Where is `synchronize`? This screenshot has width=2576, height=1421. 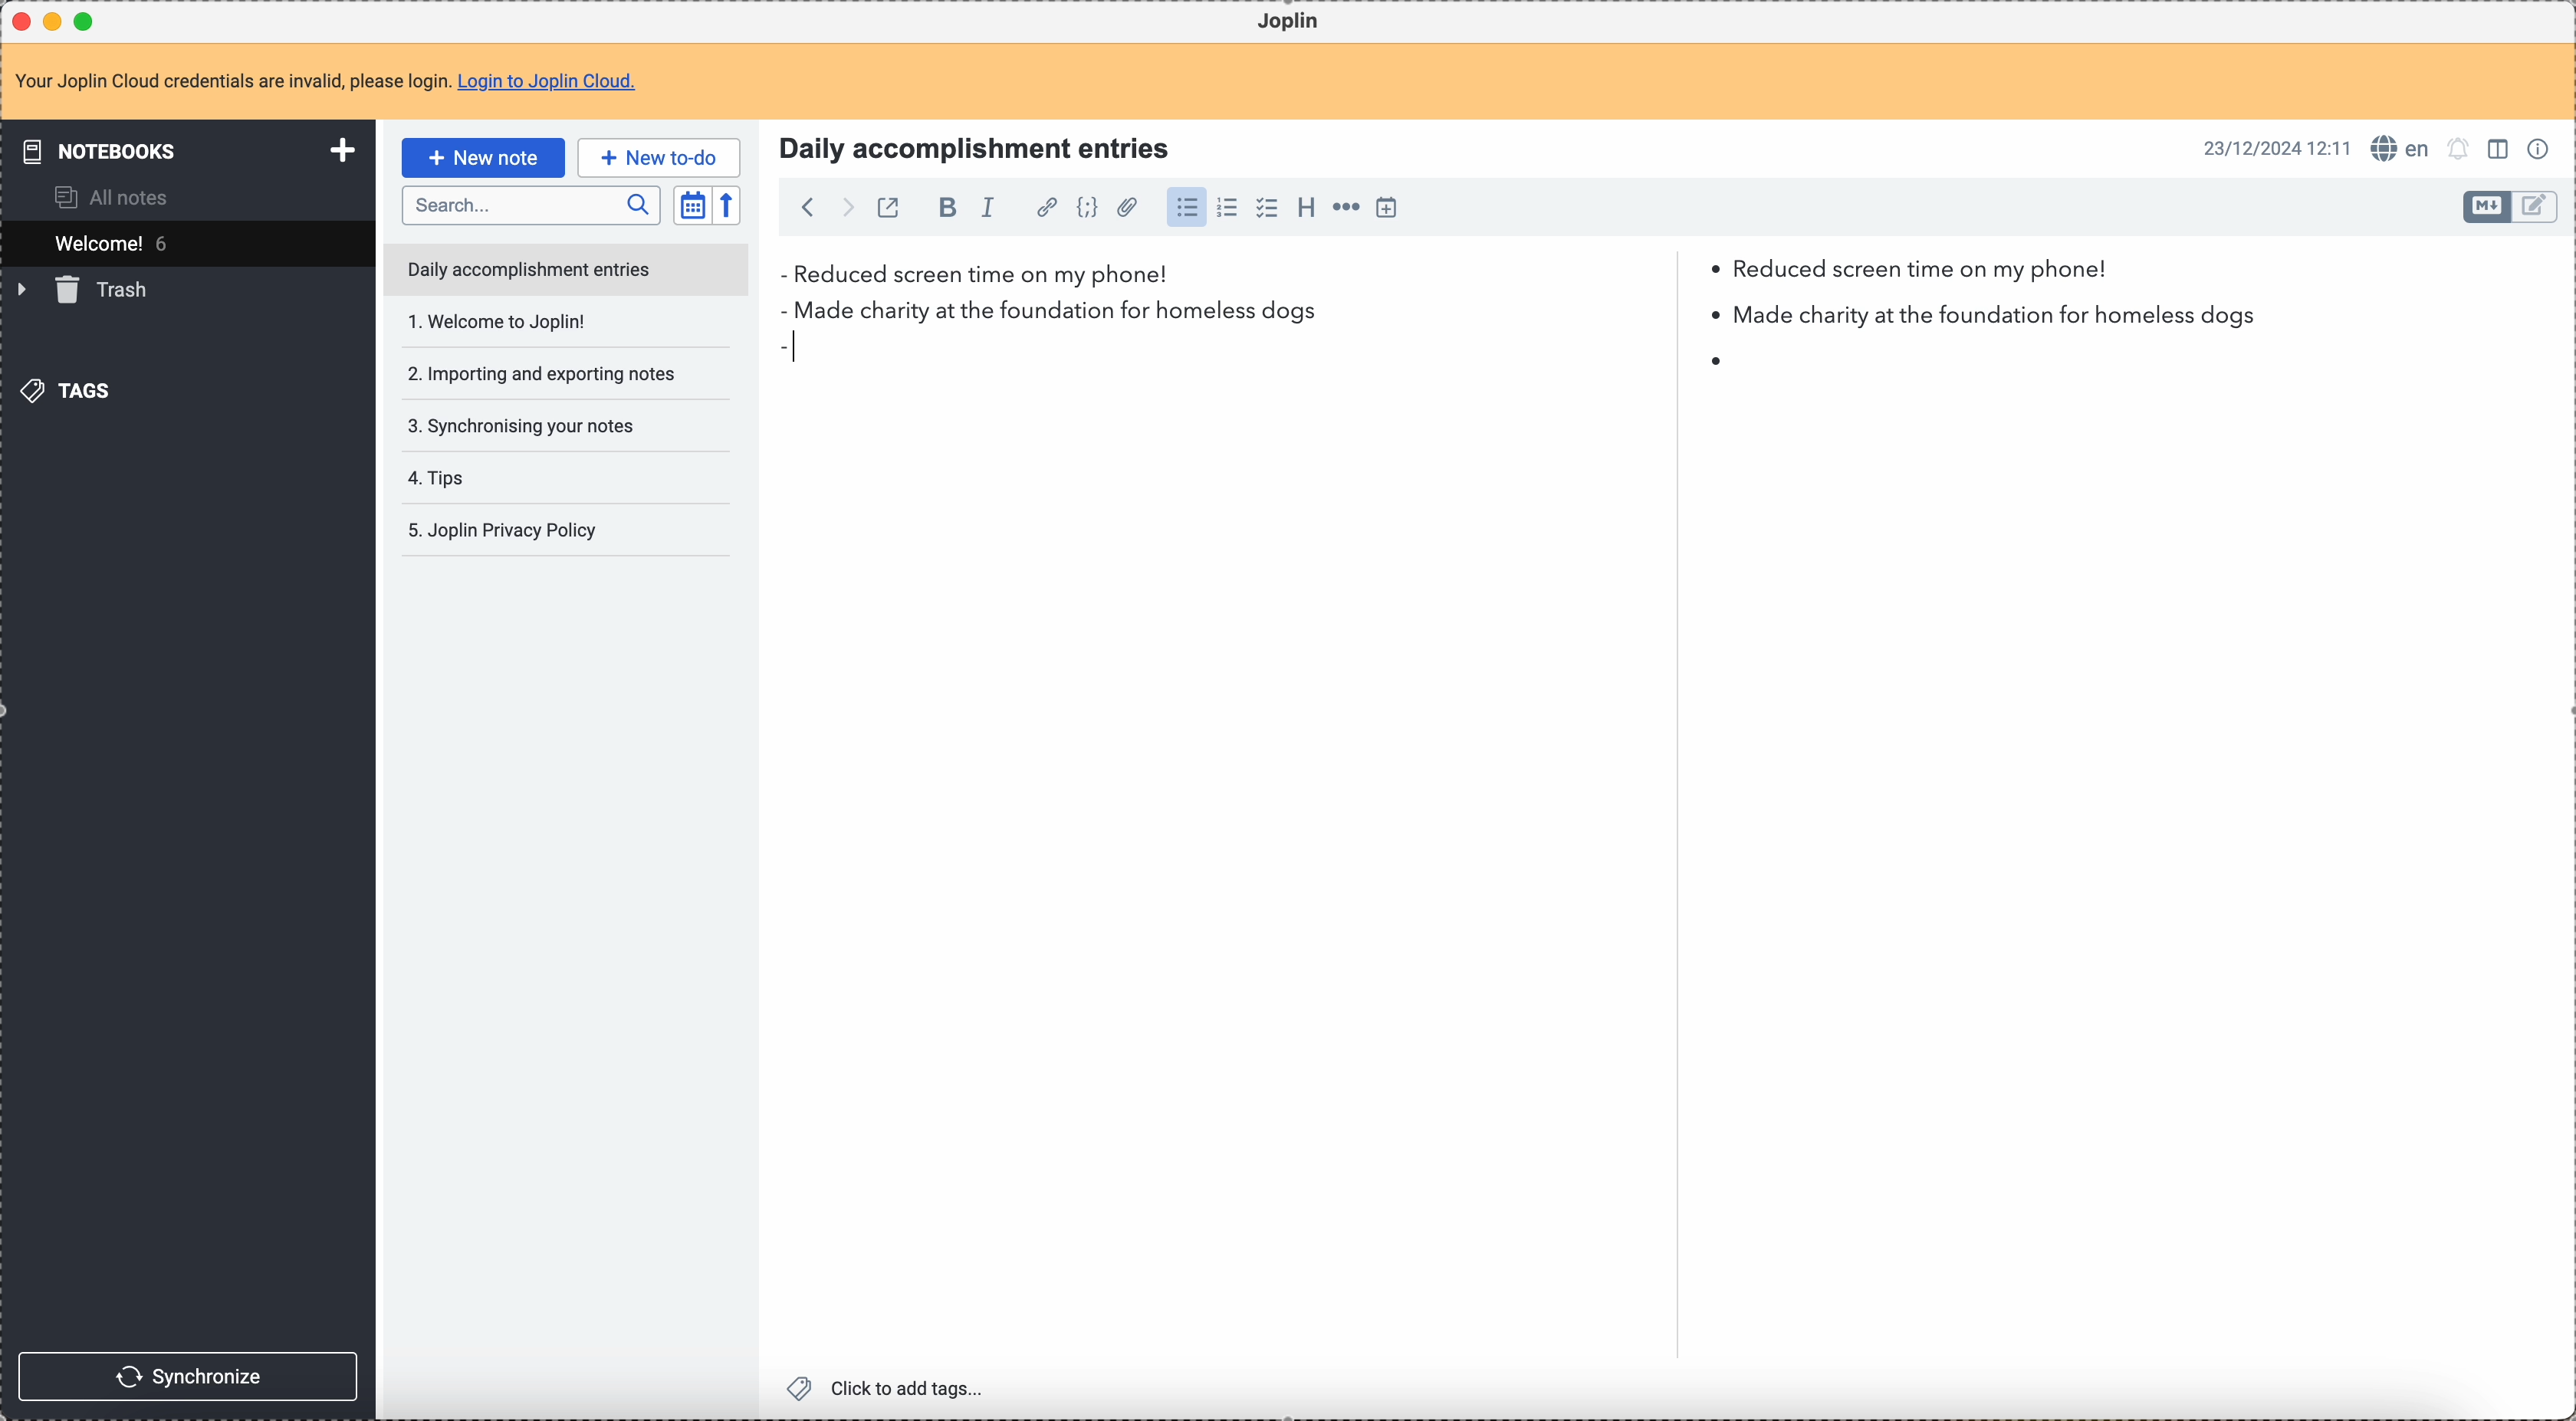
synchronize is located at coordinates (187, 1374).